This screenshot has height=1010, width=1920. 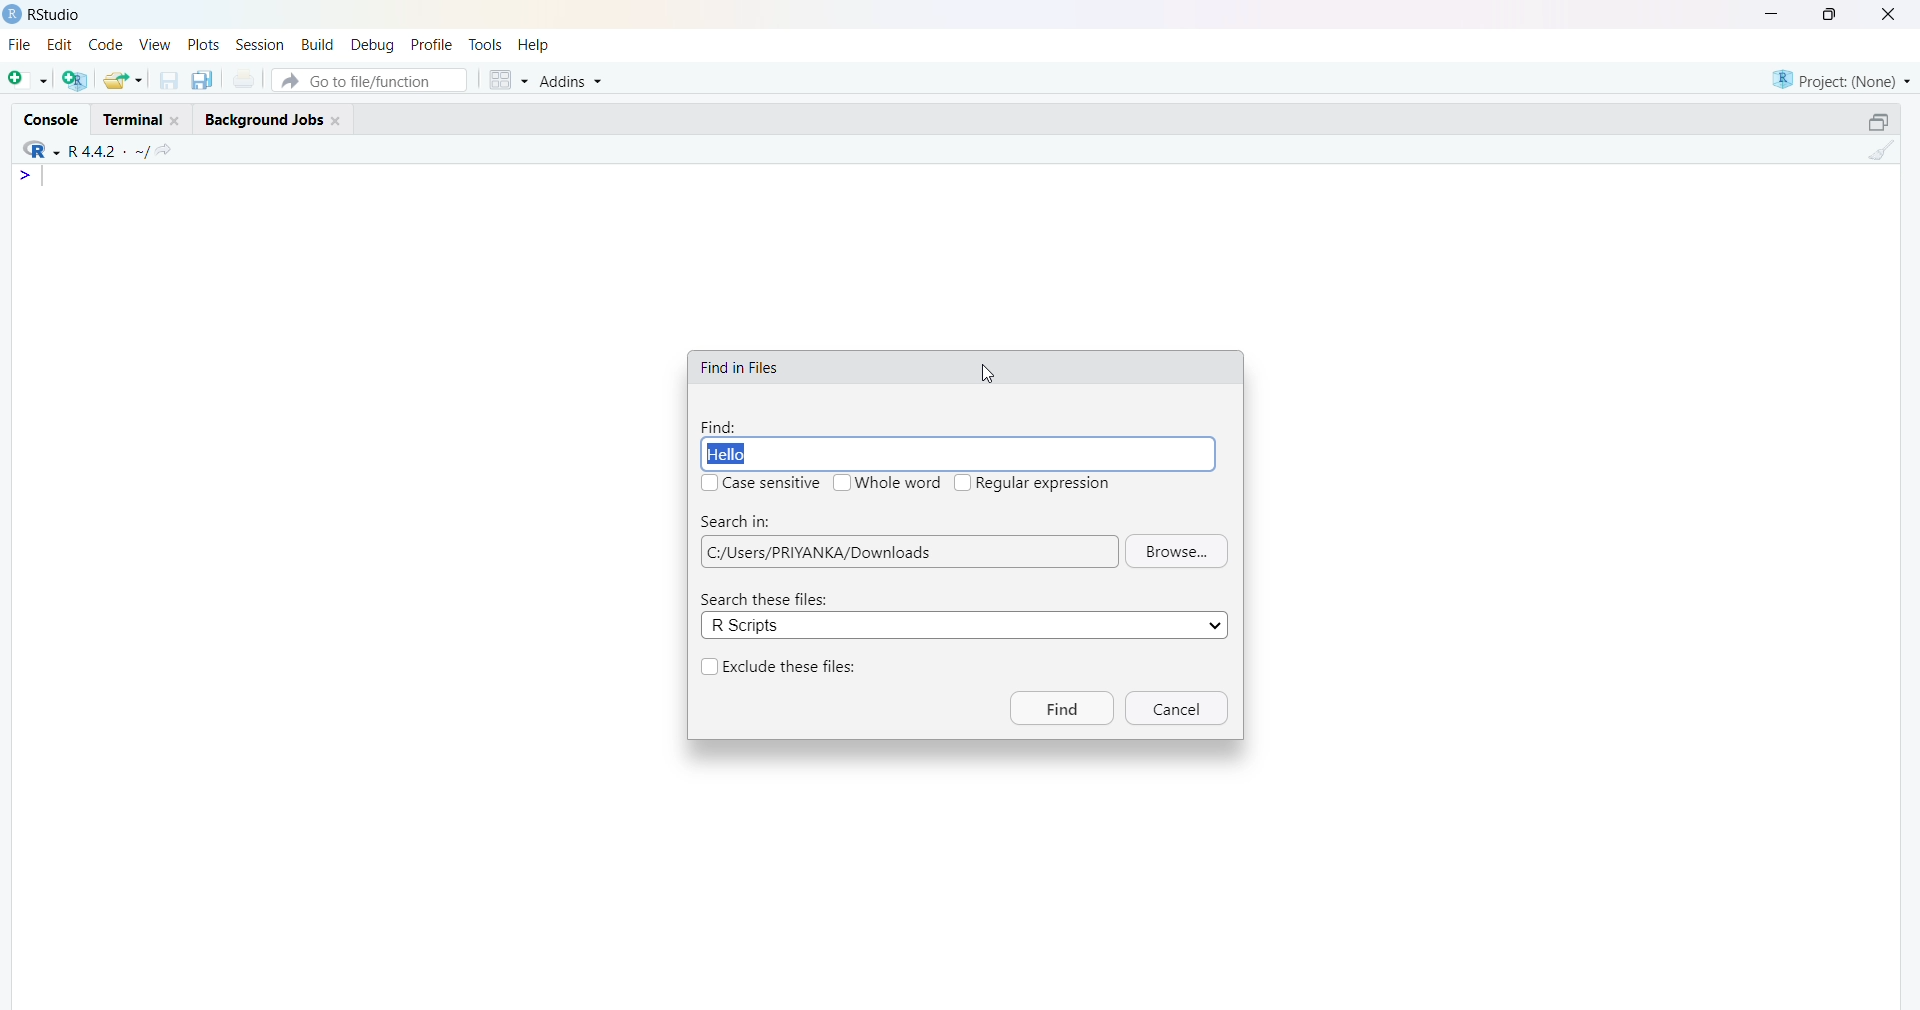 What do you see at coordinates (963, 483) in the screenshot?
I see `checkbox` at bounding box center [963, 483].